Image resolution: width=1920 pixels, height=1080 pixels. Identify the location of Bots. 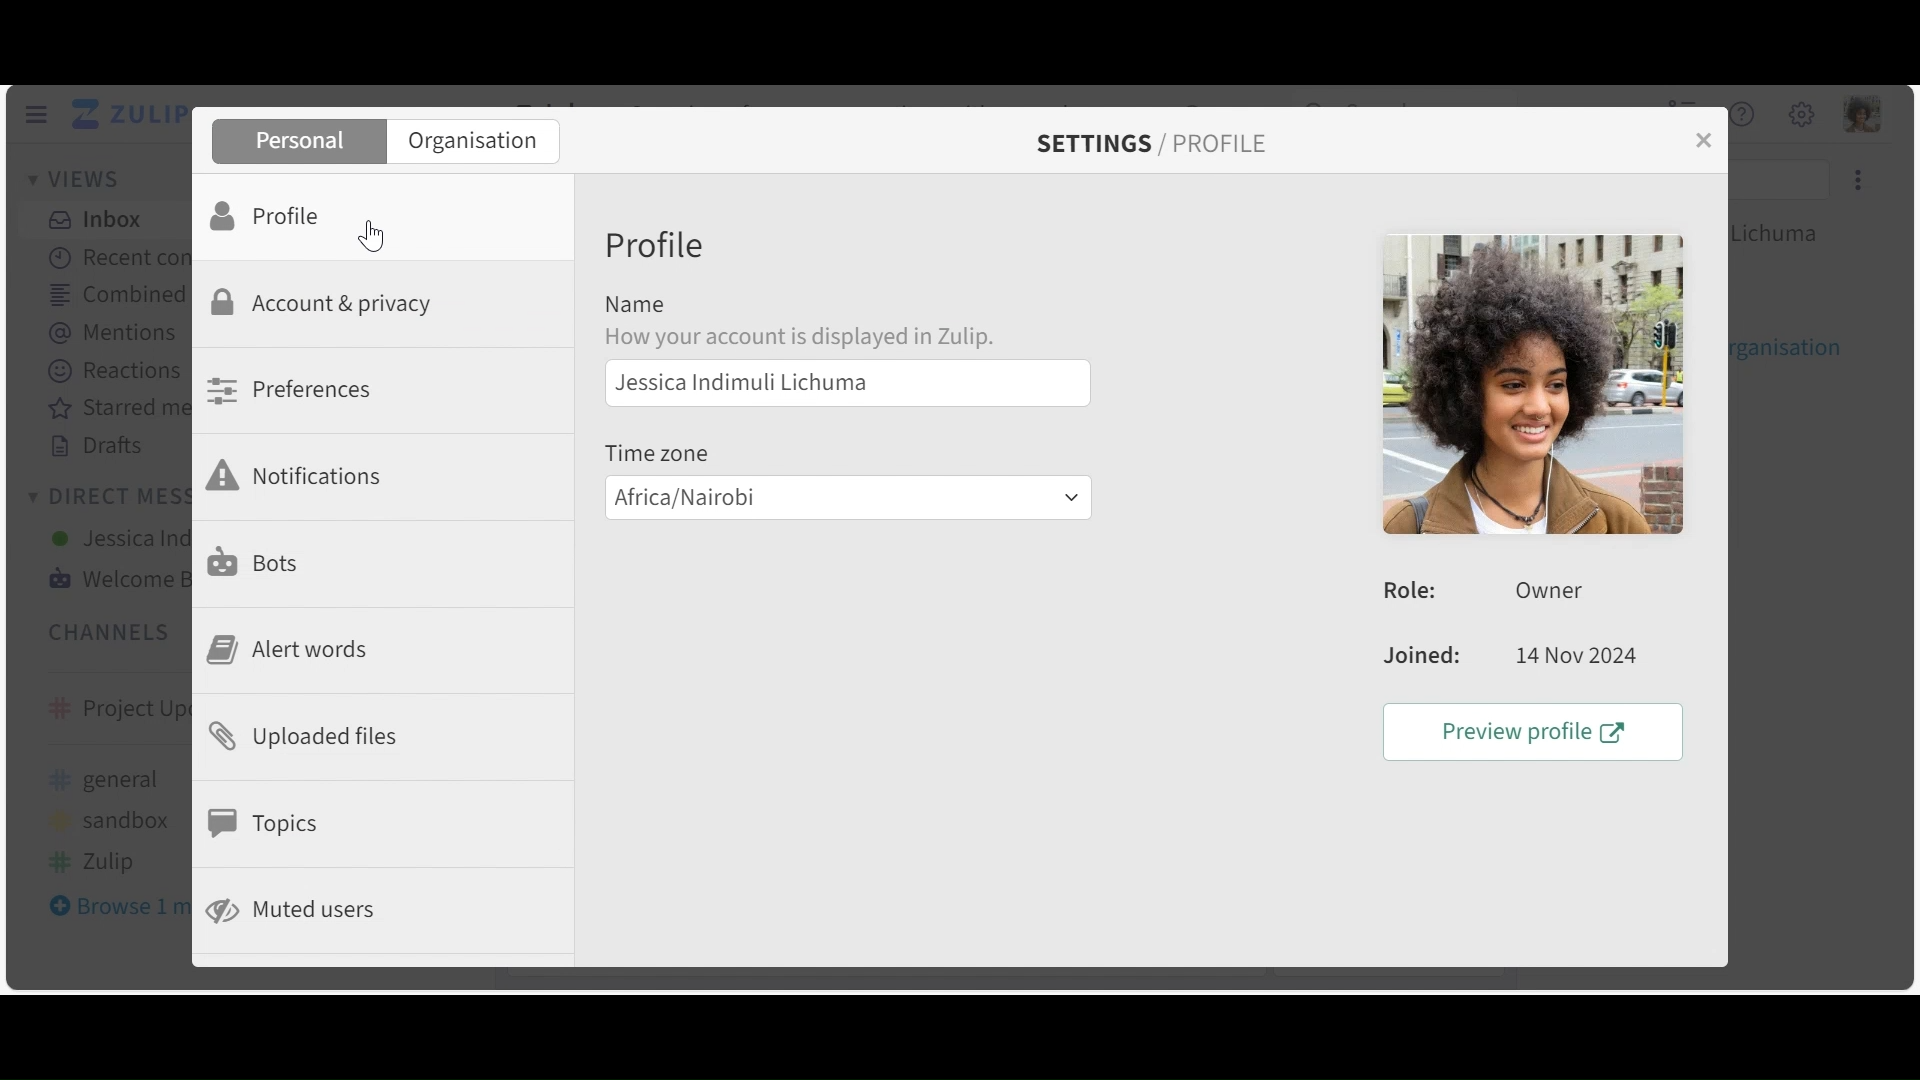
(255, 560).